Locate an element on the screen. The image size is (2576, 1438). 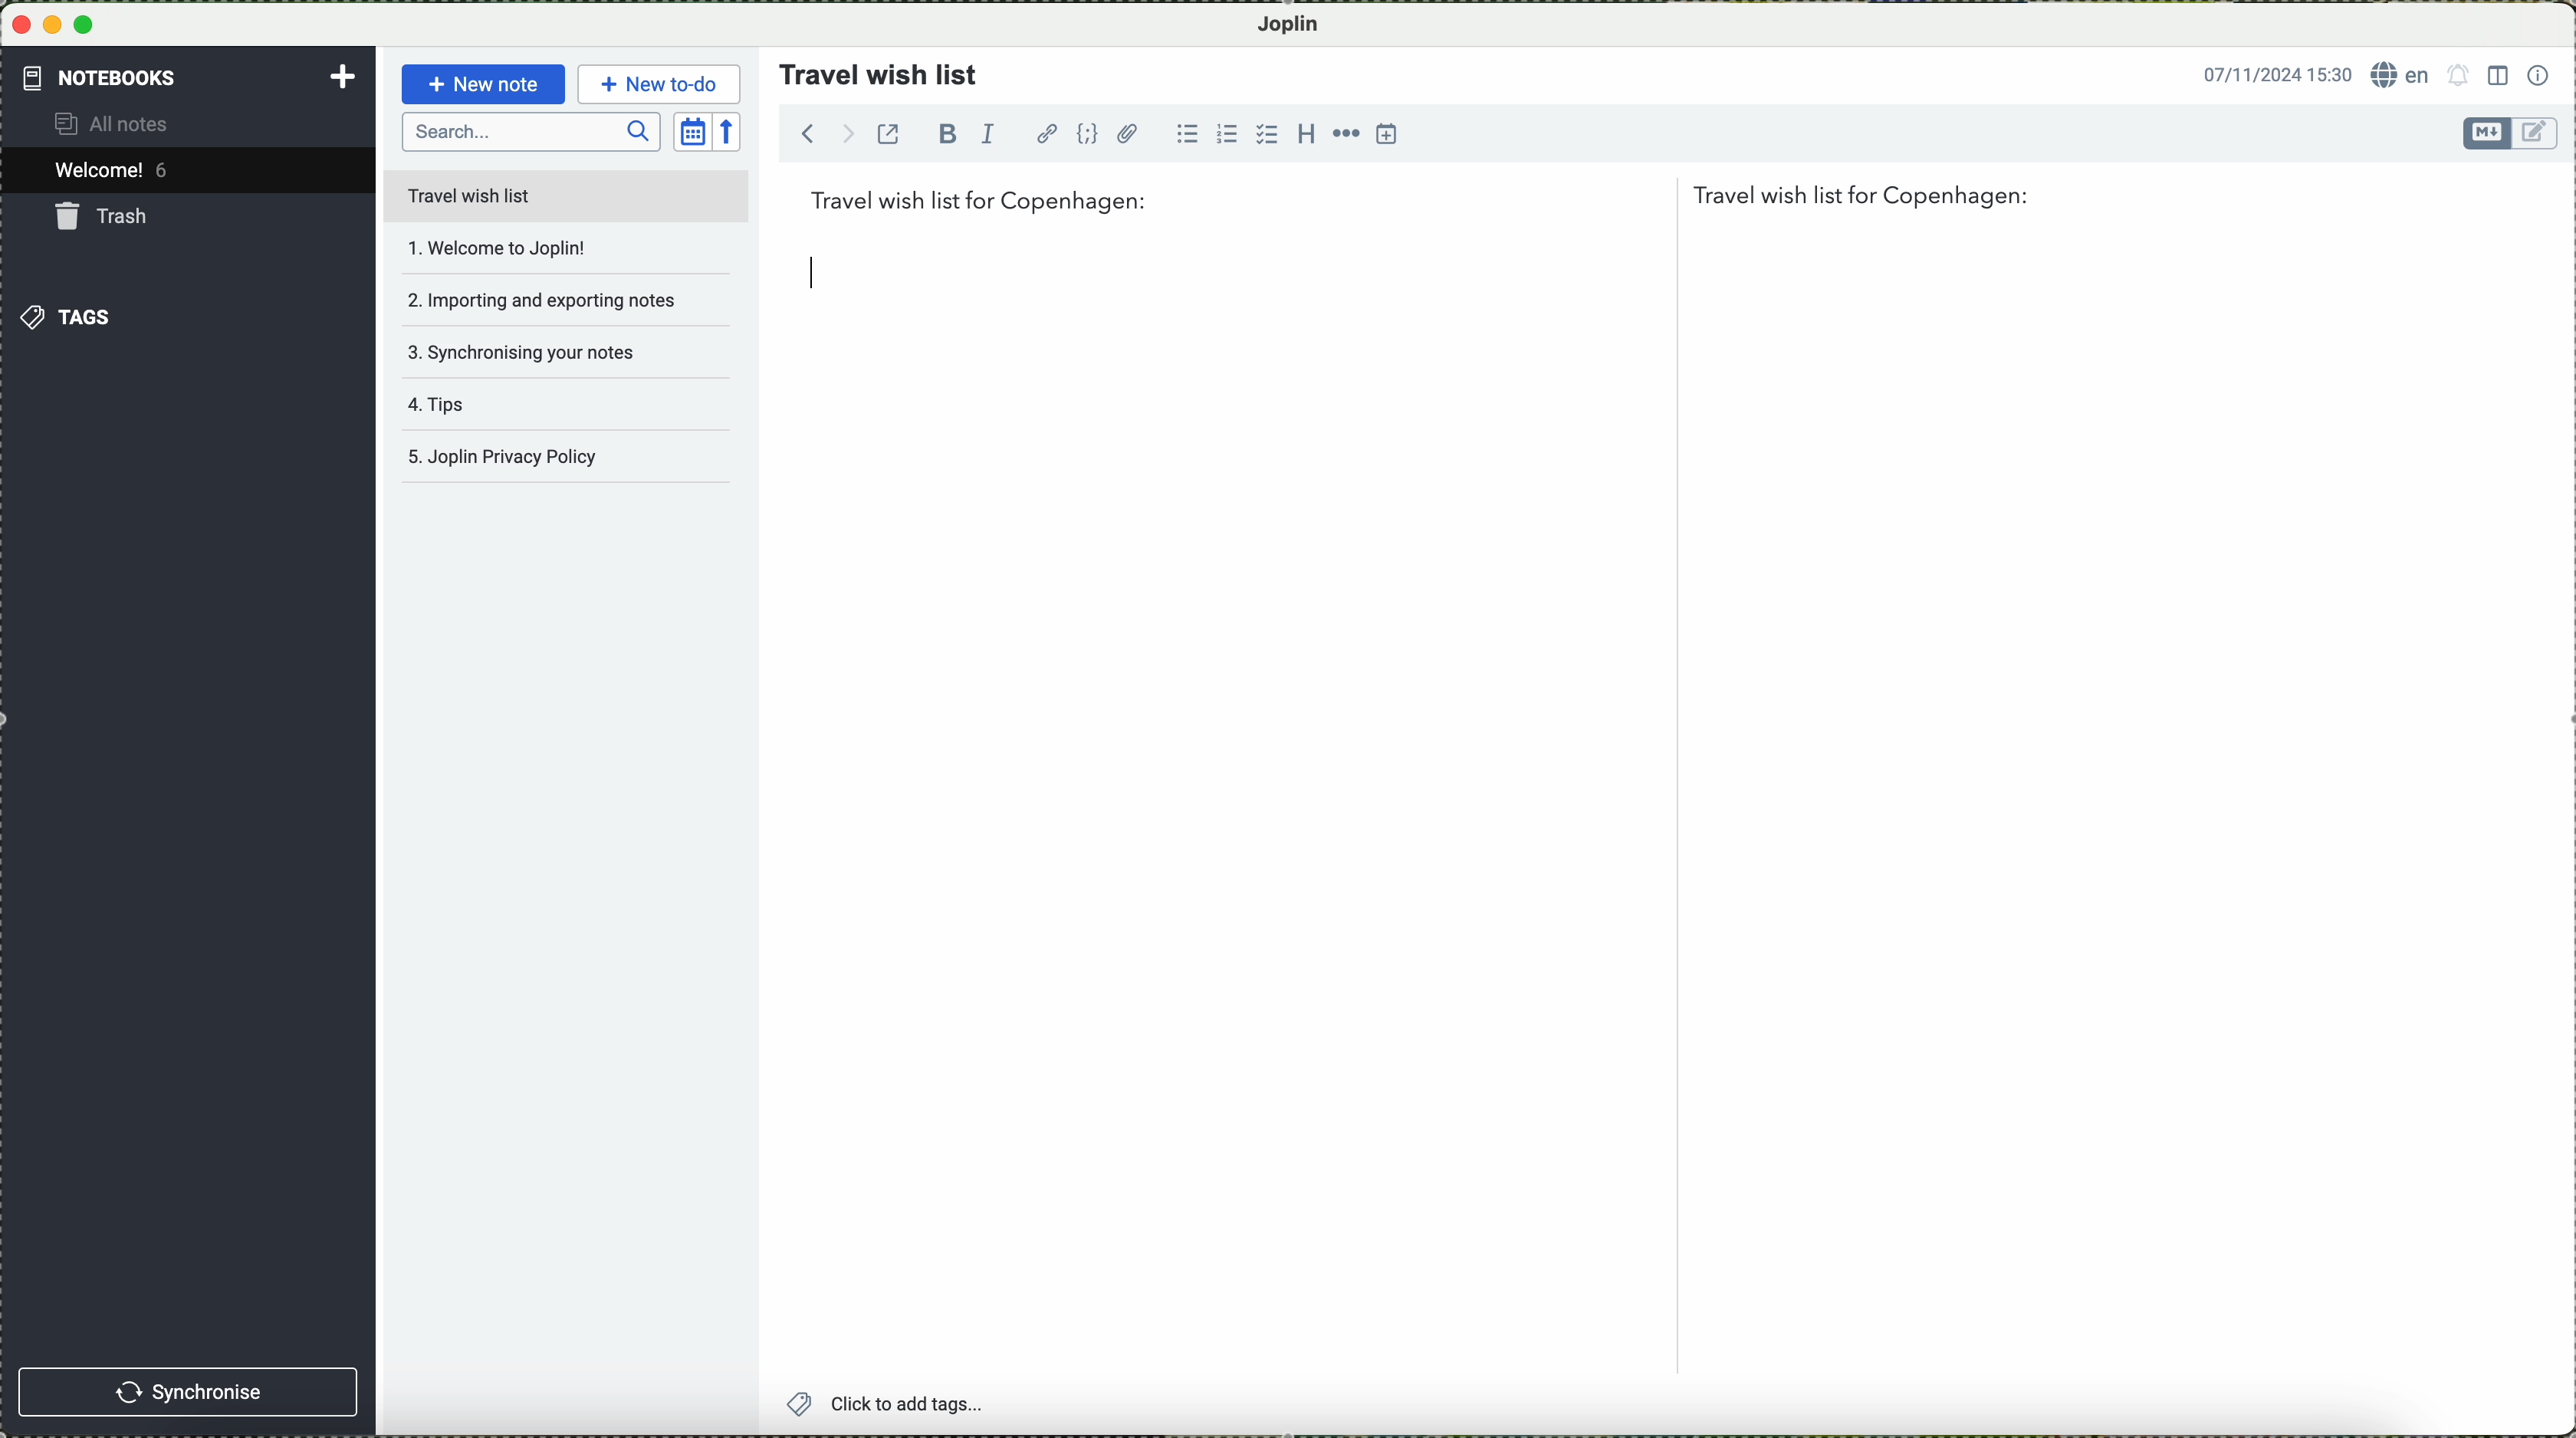
toggle editor layout is located at coordinates (2497, 76).